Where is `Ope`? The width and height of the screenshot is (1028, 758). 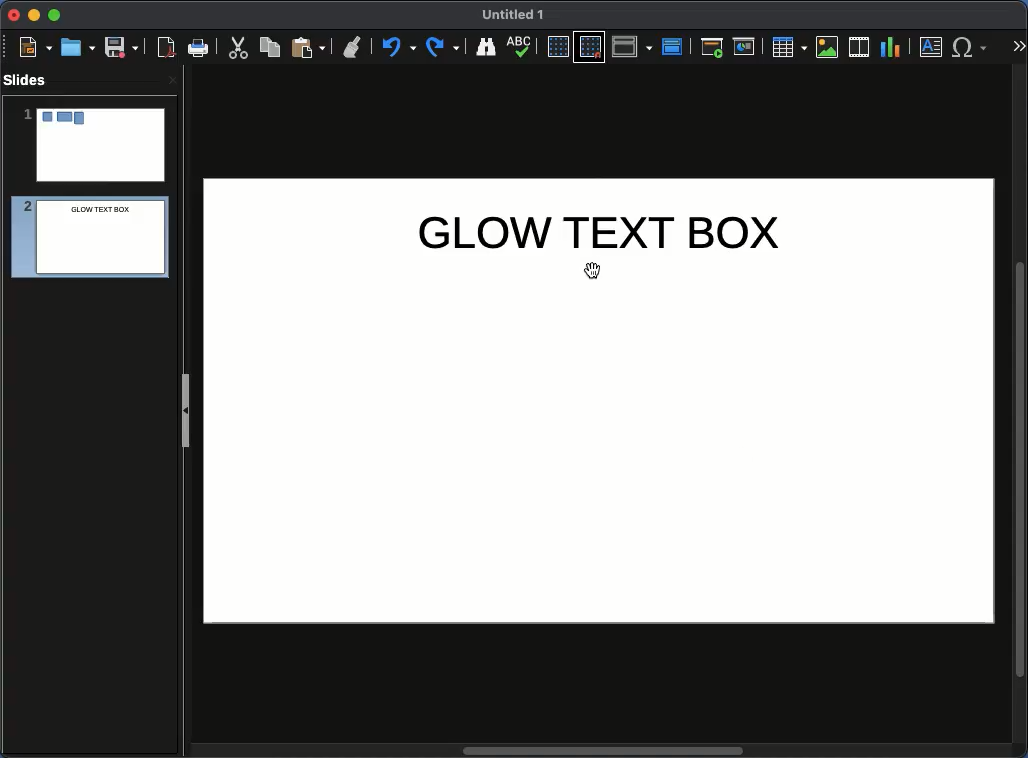 Ope is located at coordinates (78, 46).